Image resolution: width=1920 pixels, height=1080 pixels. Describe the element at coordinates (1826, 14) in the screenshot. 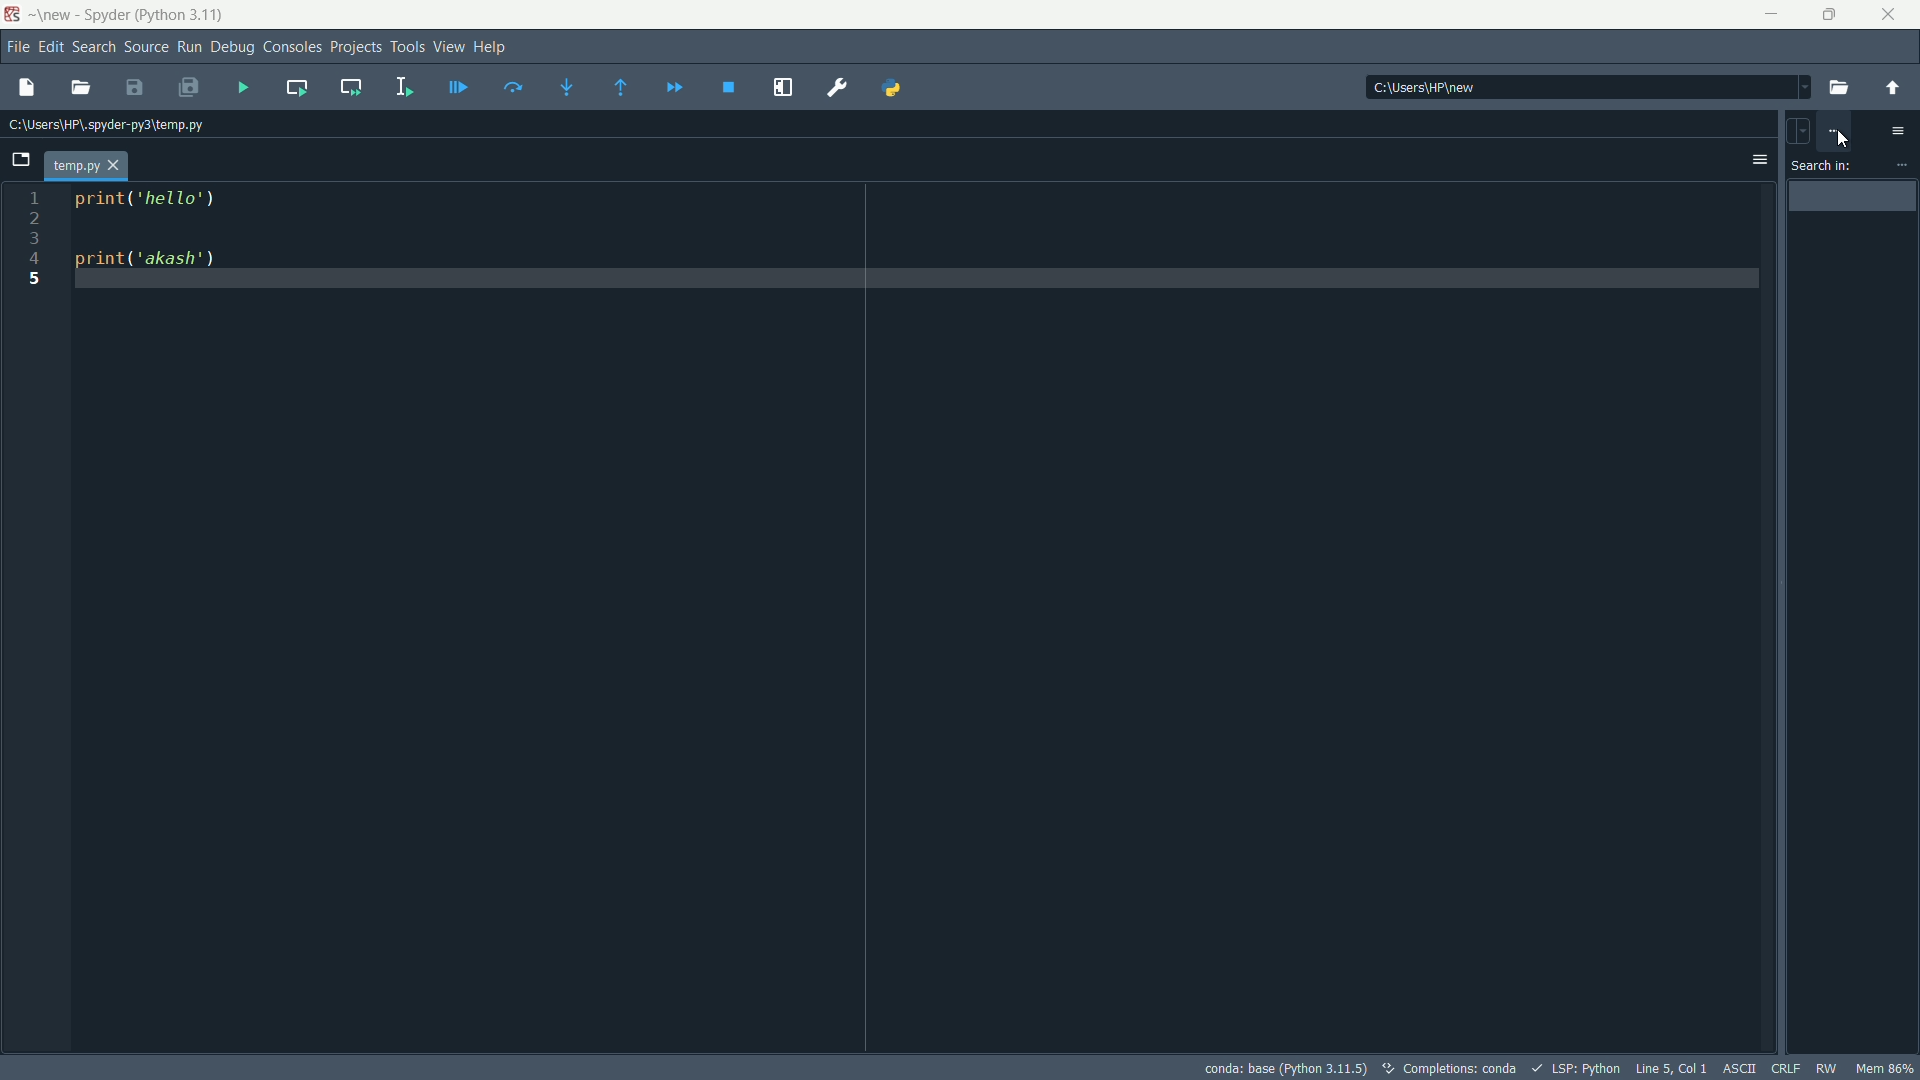

I see `Maximize` at that location.